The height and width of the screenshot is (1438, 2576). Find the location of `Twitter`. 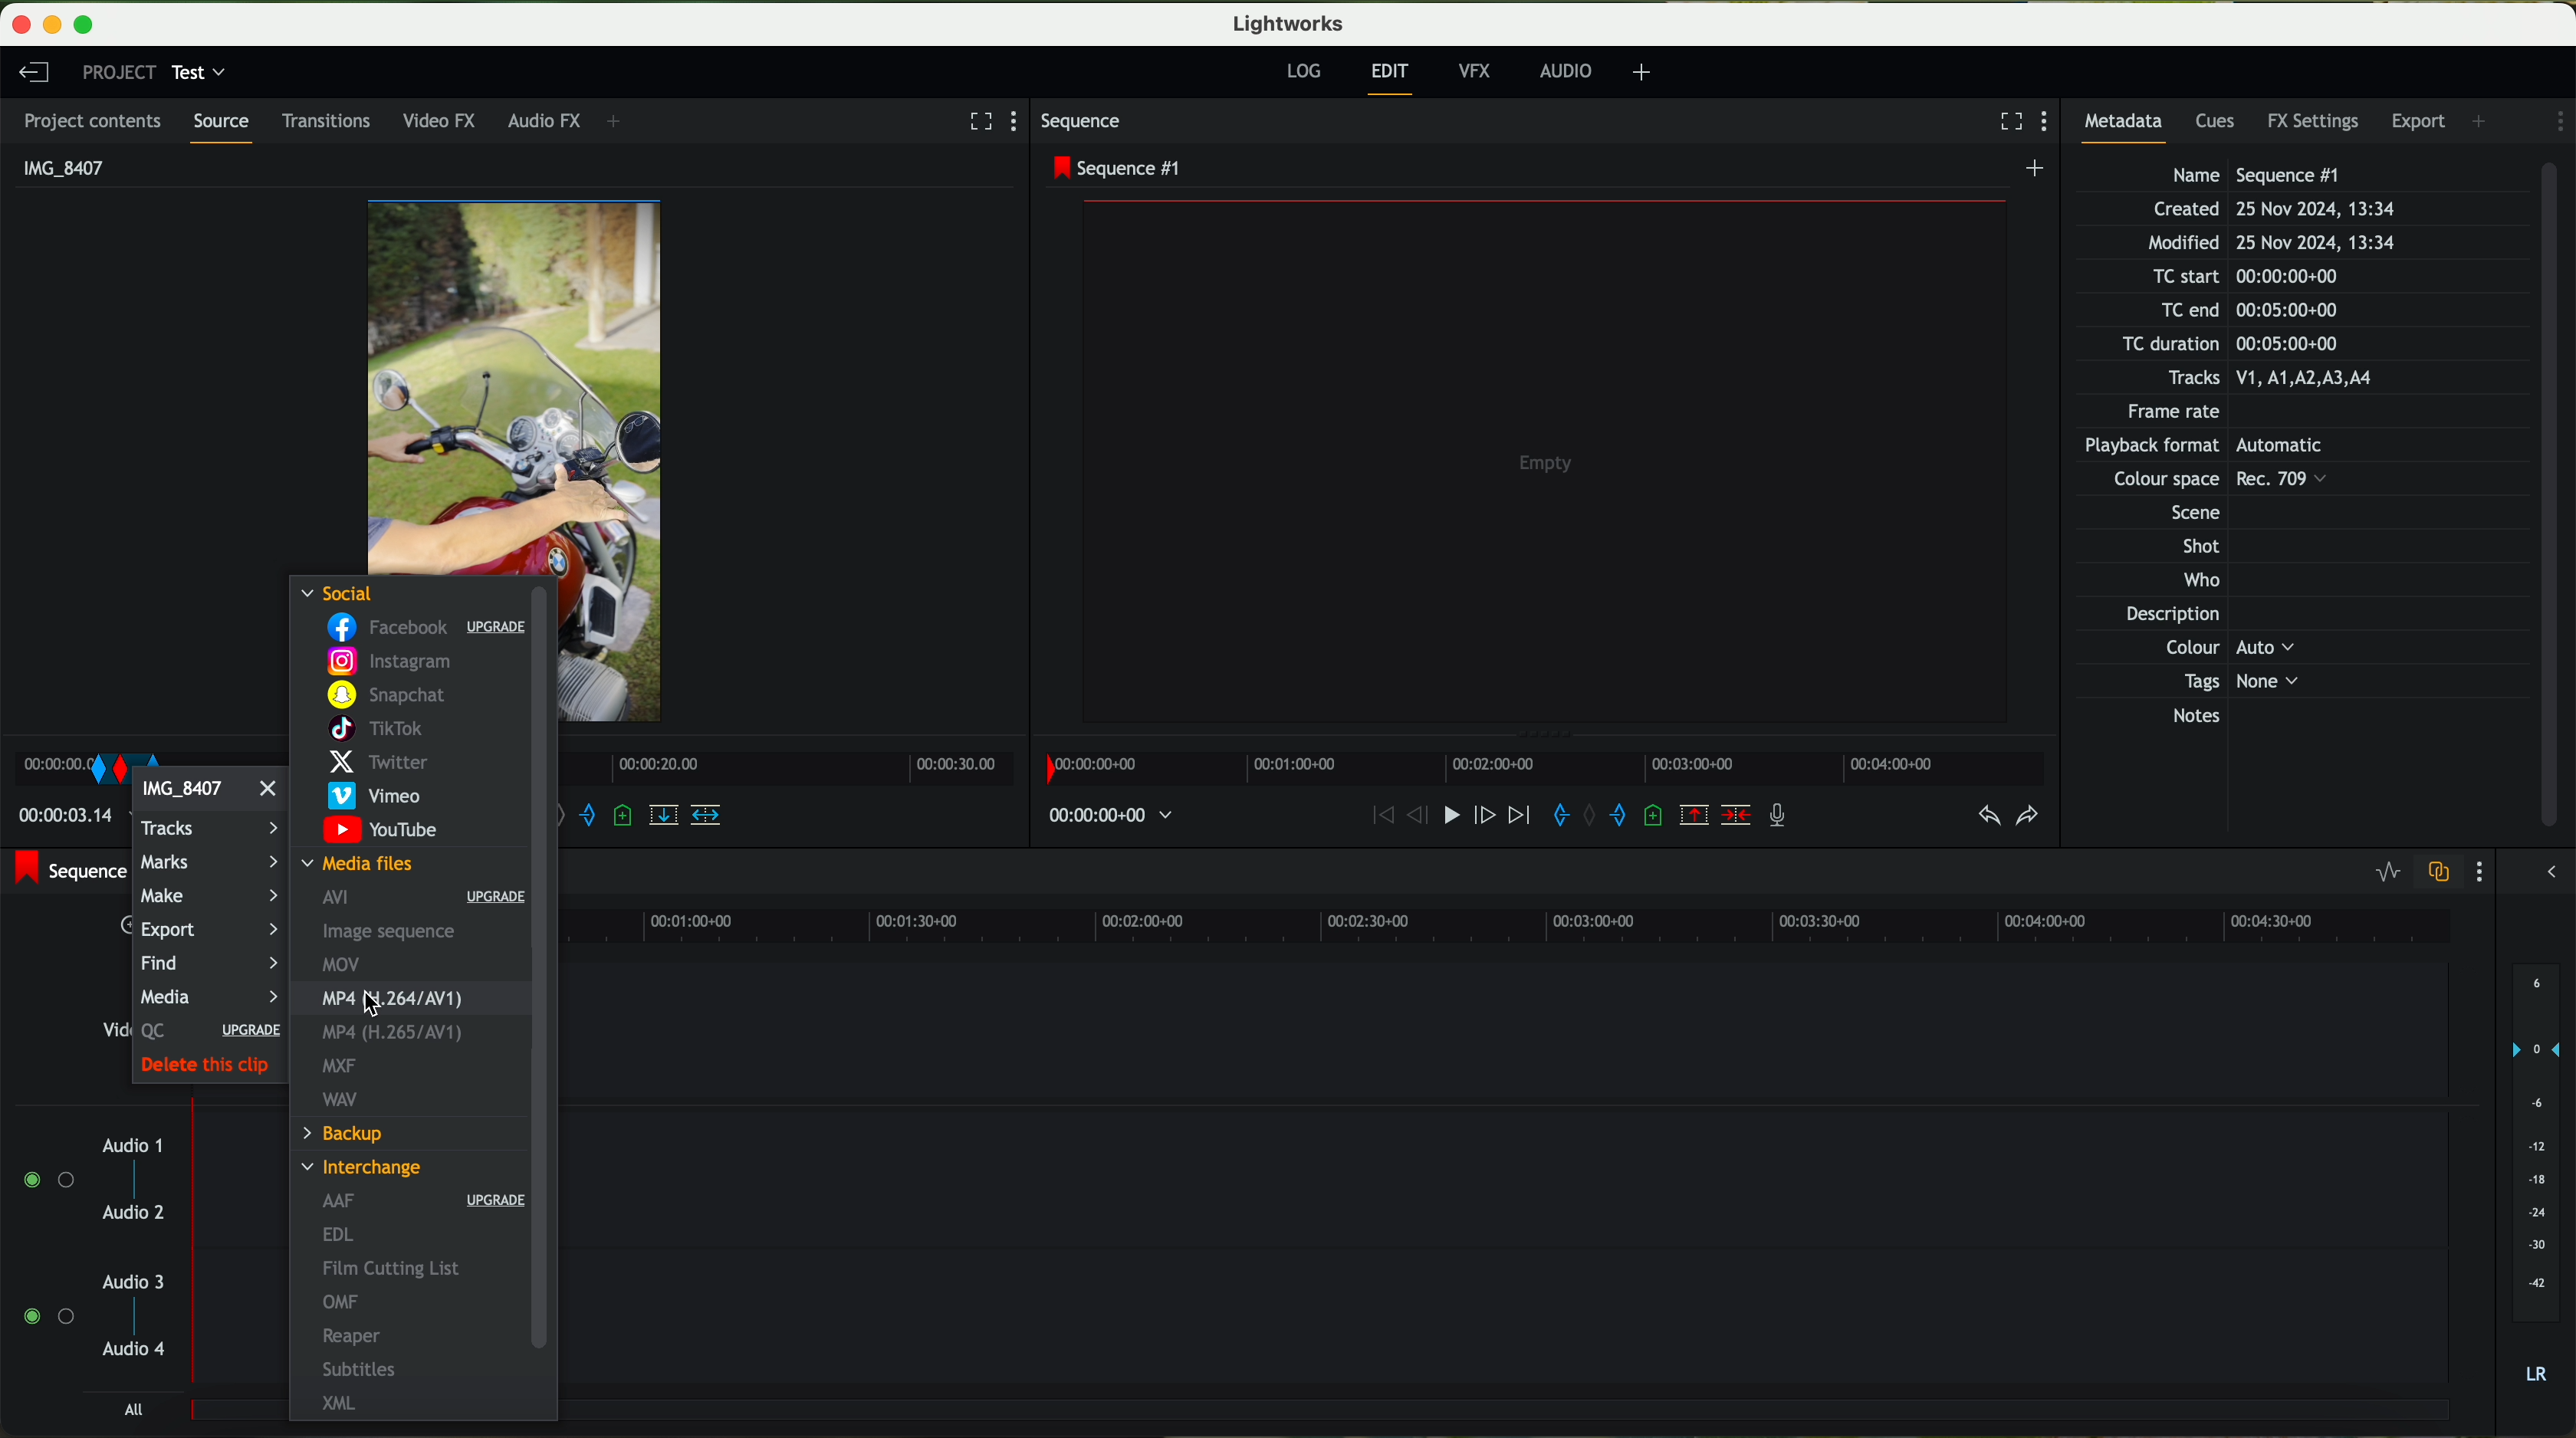

Twitter is located at coordinates (376, 765).